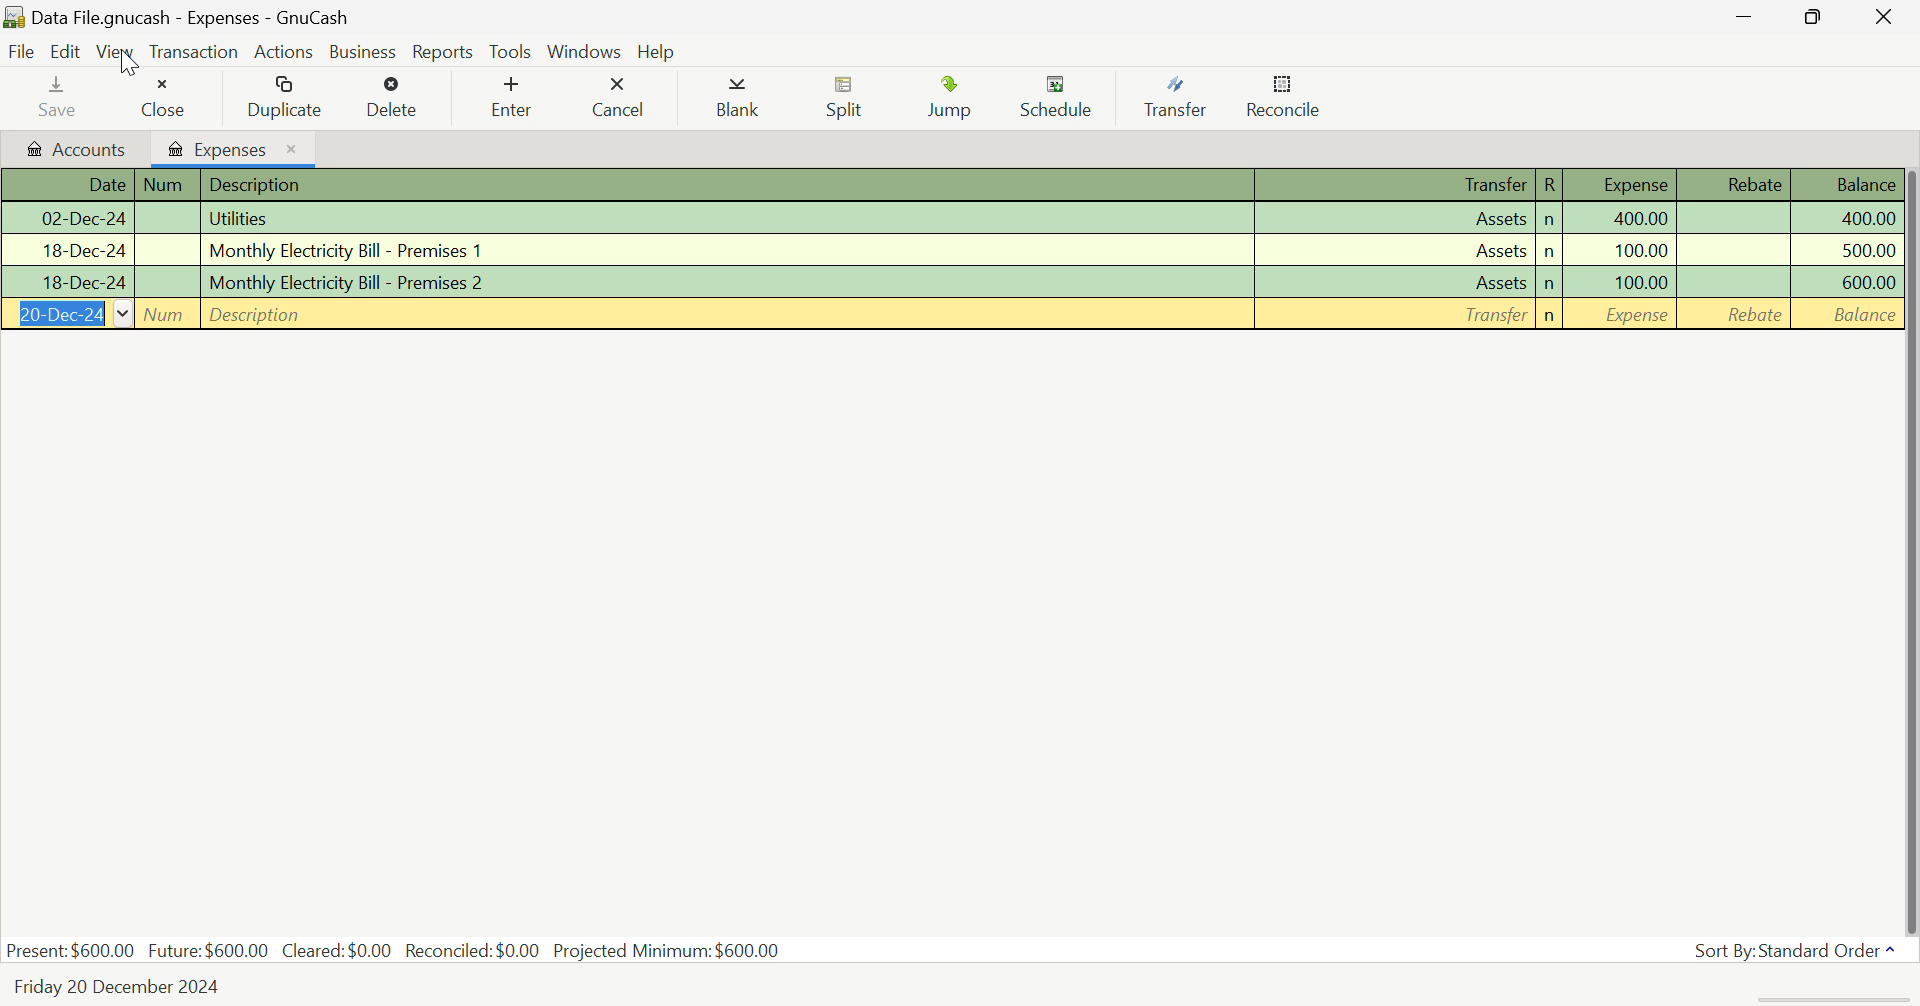 This screenshot has width=1920, height=1006. Describe the element at coordinates (1846, 252) in the screenshot. I see `Amount` at that location.